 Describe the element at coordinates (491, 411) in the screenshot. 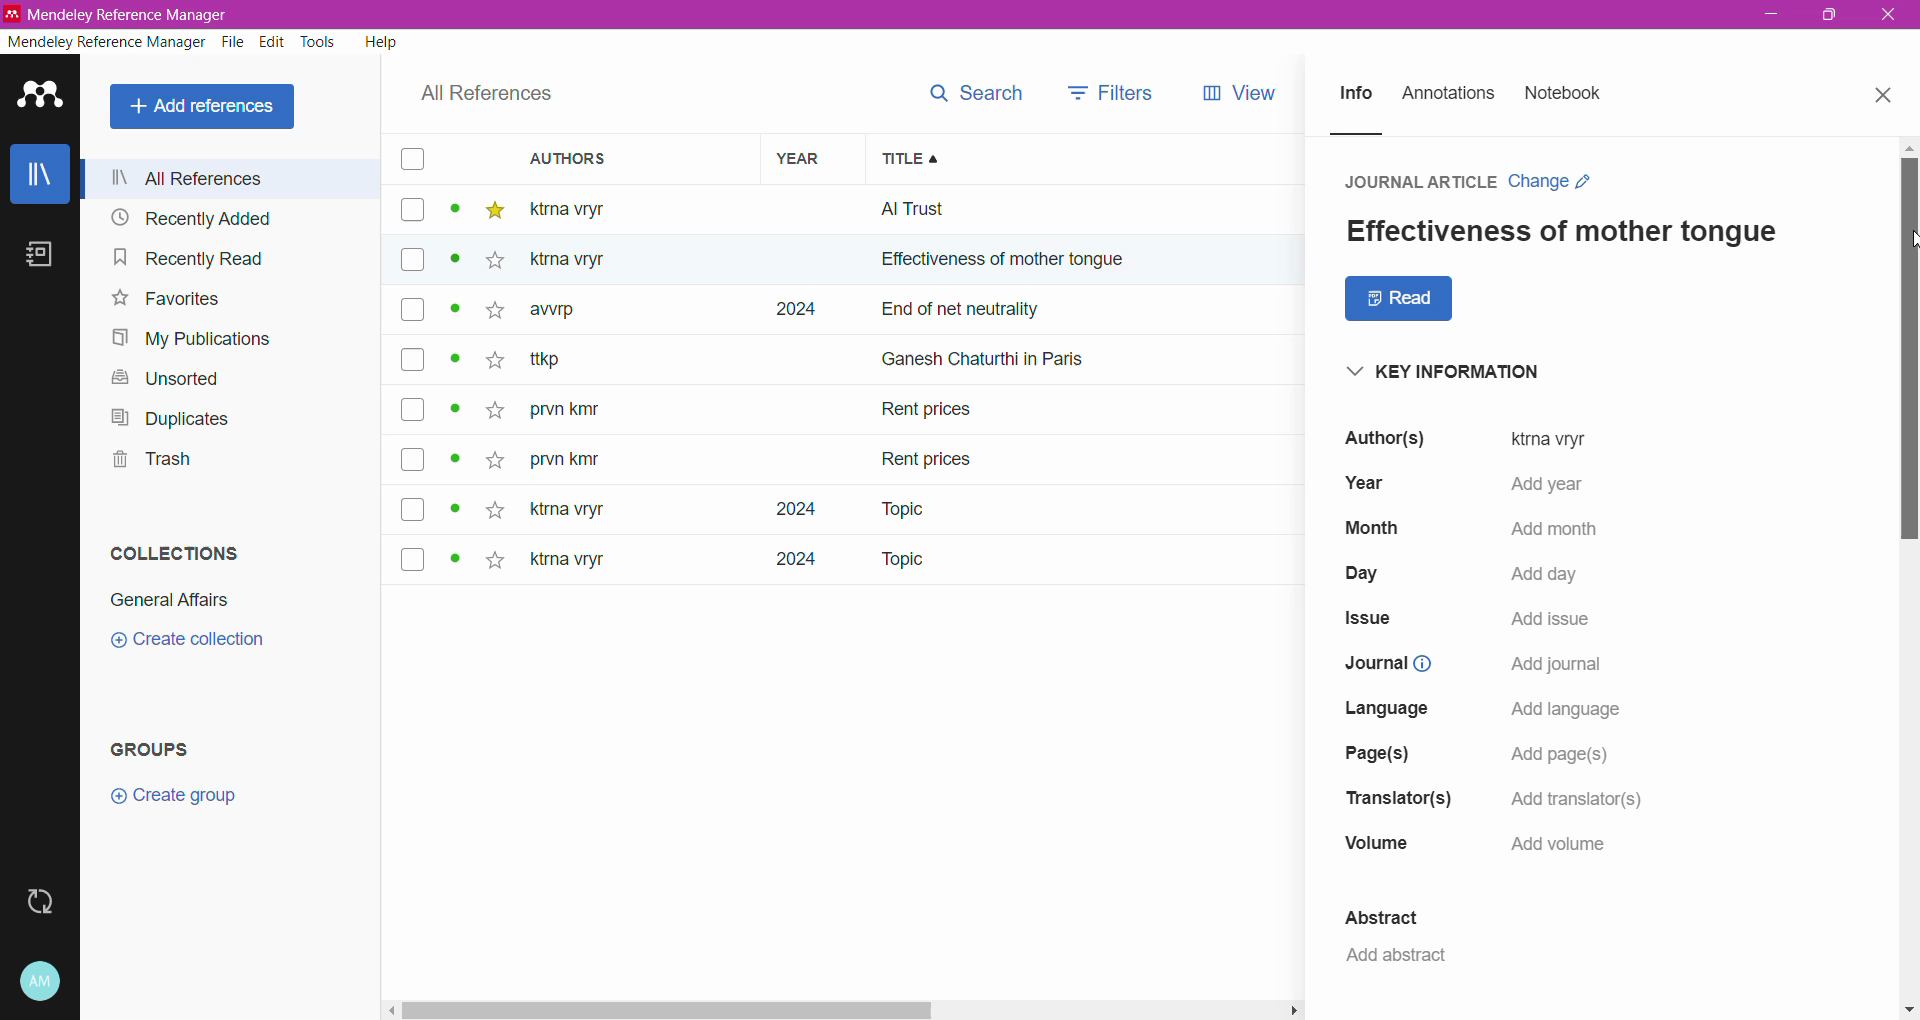

I see `star` at that location.